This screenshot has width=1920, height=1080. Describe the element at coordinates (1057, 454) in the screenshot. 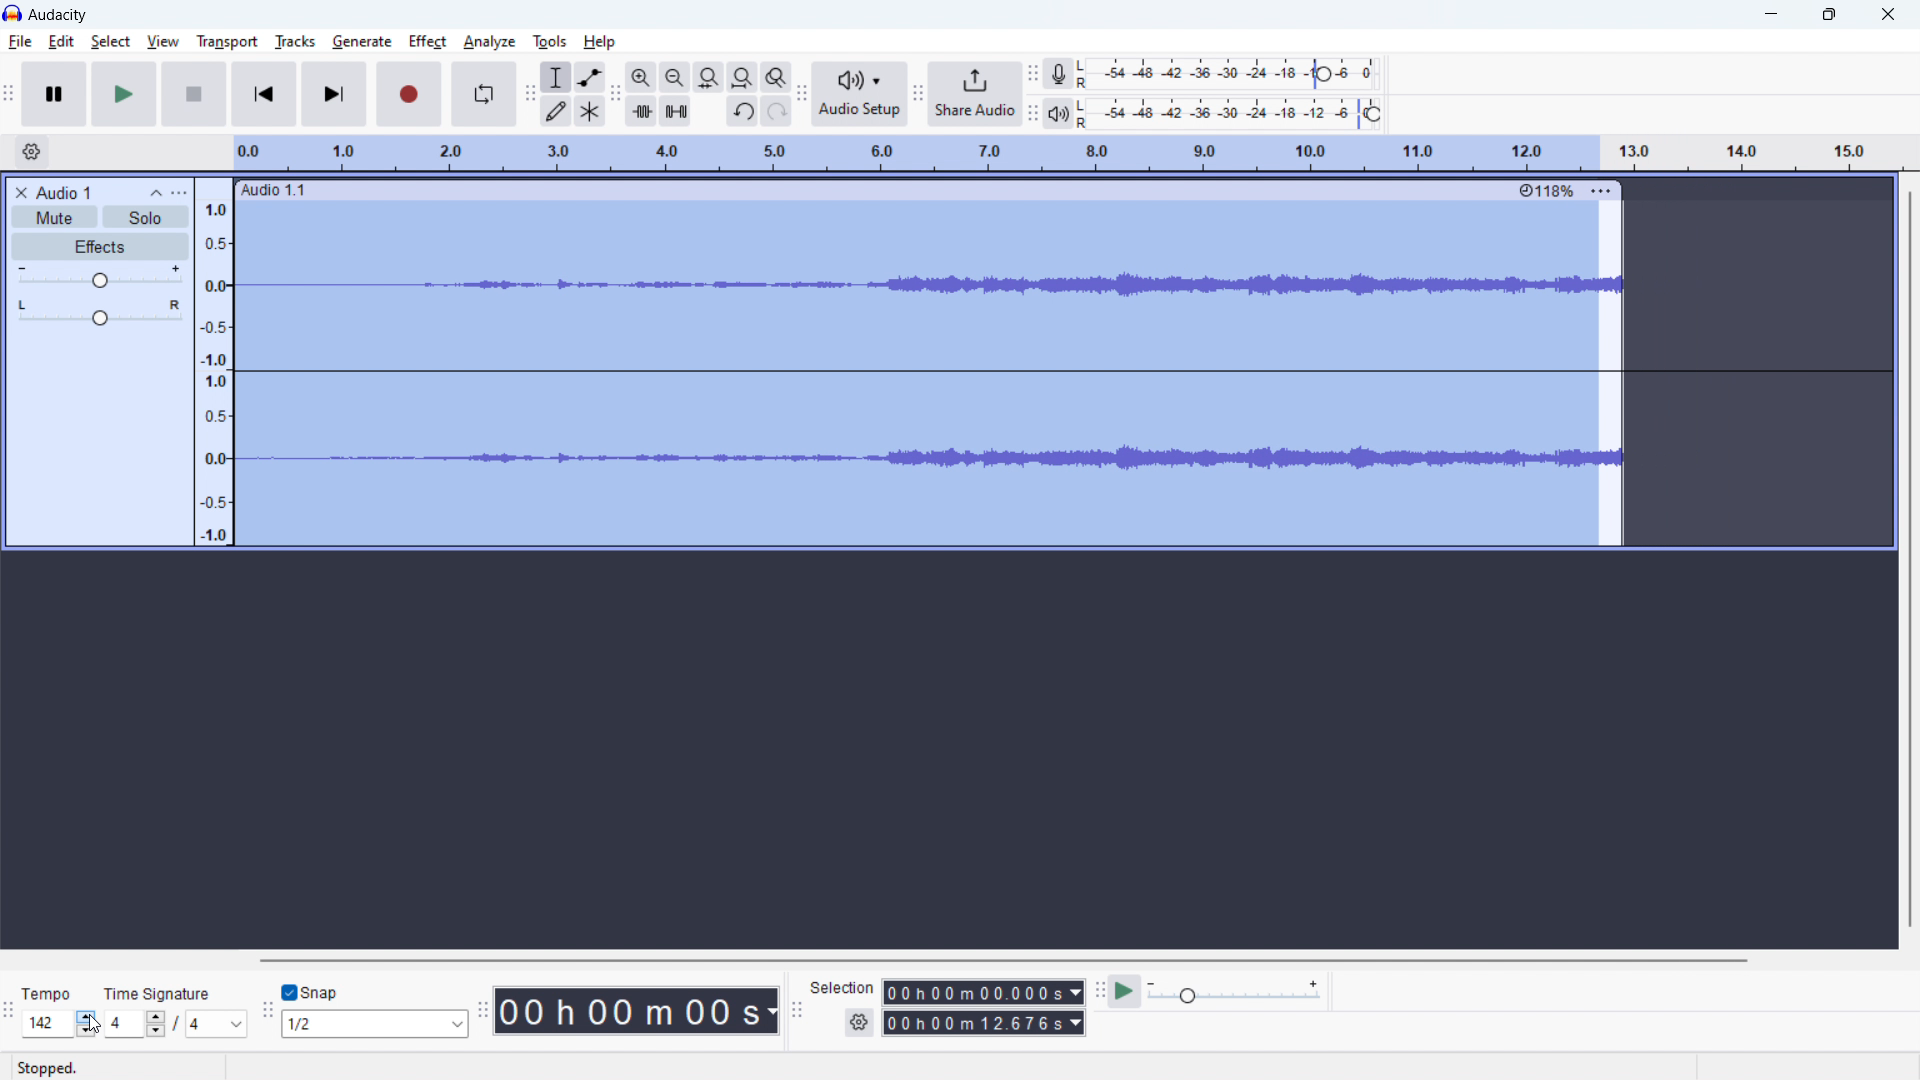

I see `Waveform` at that location.